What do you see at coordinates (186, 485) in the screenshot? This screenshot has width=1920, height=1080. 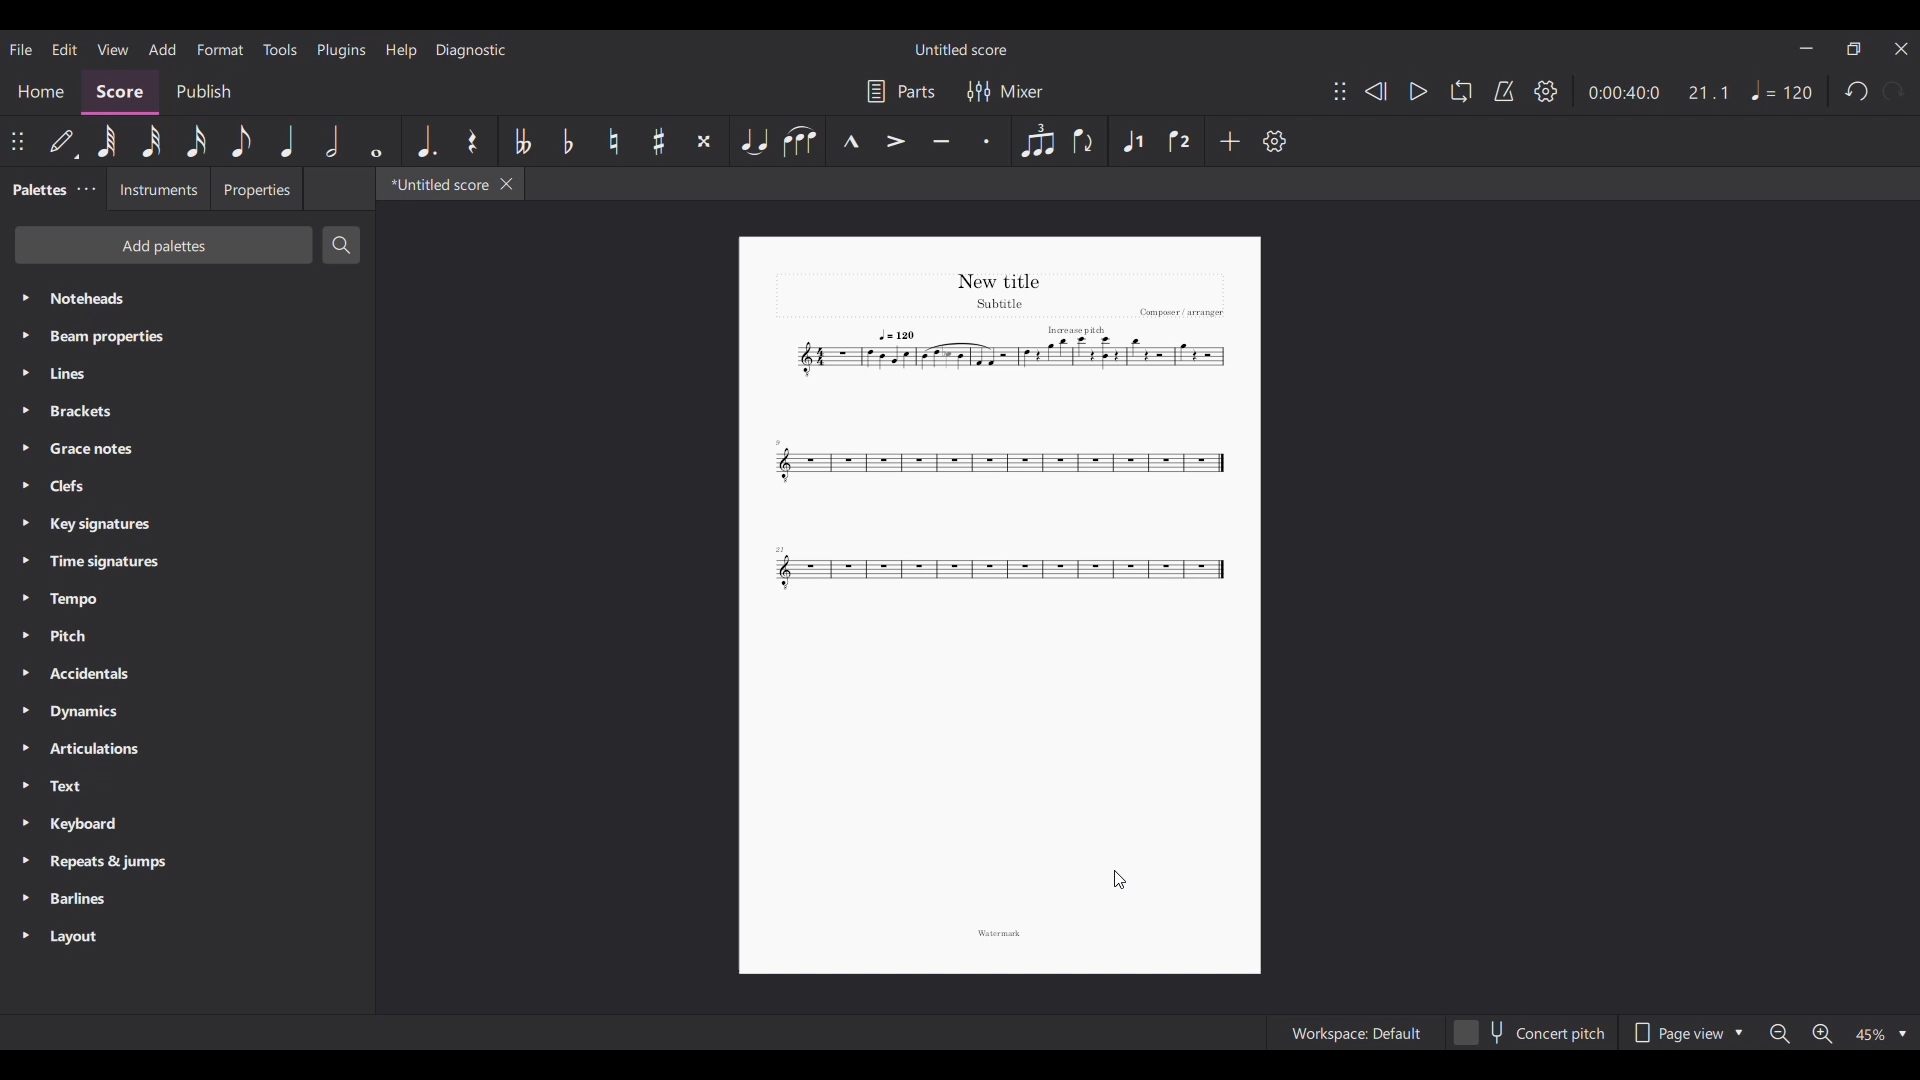 I see `Clefs` at bounding box center [186, 485].